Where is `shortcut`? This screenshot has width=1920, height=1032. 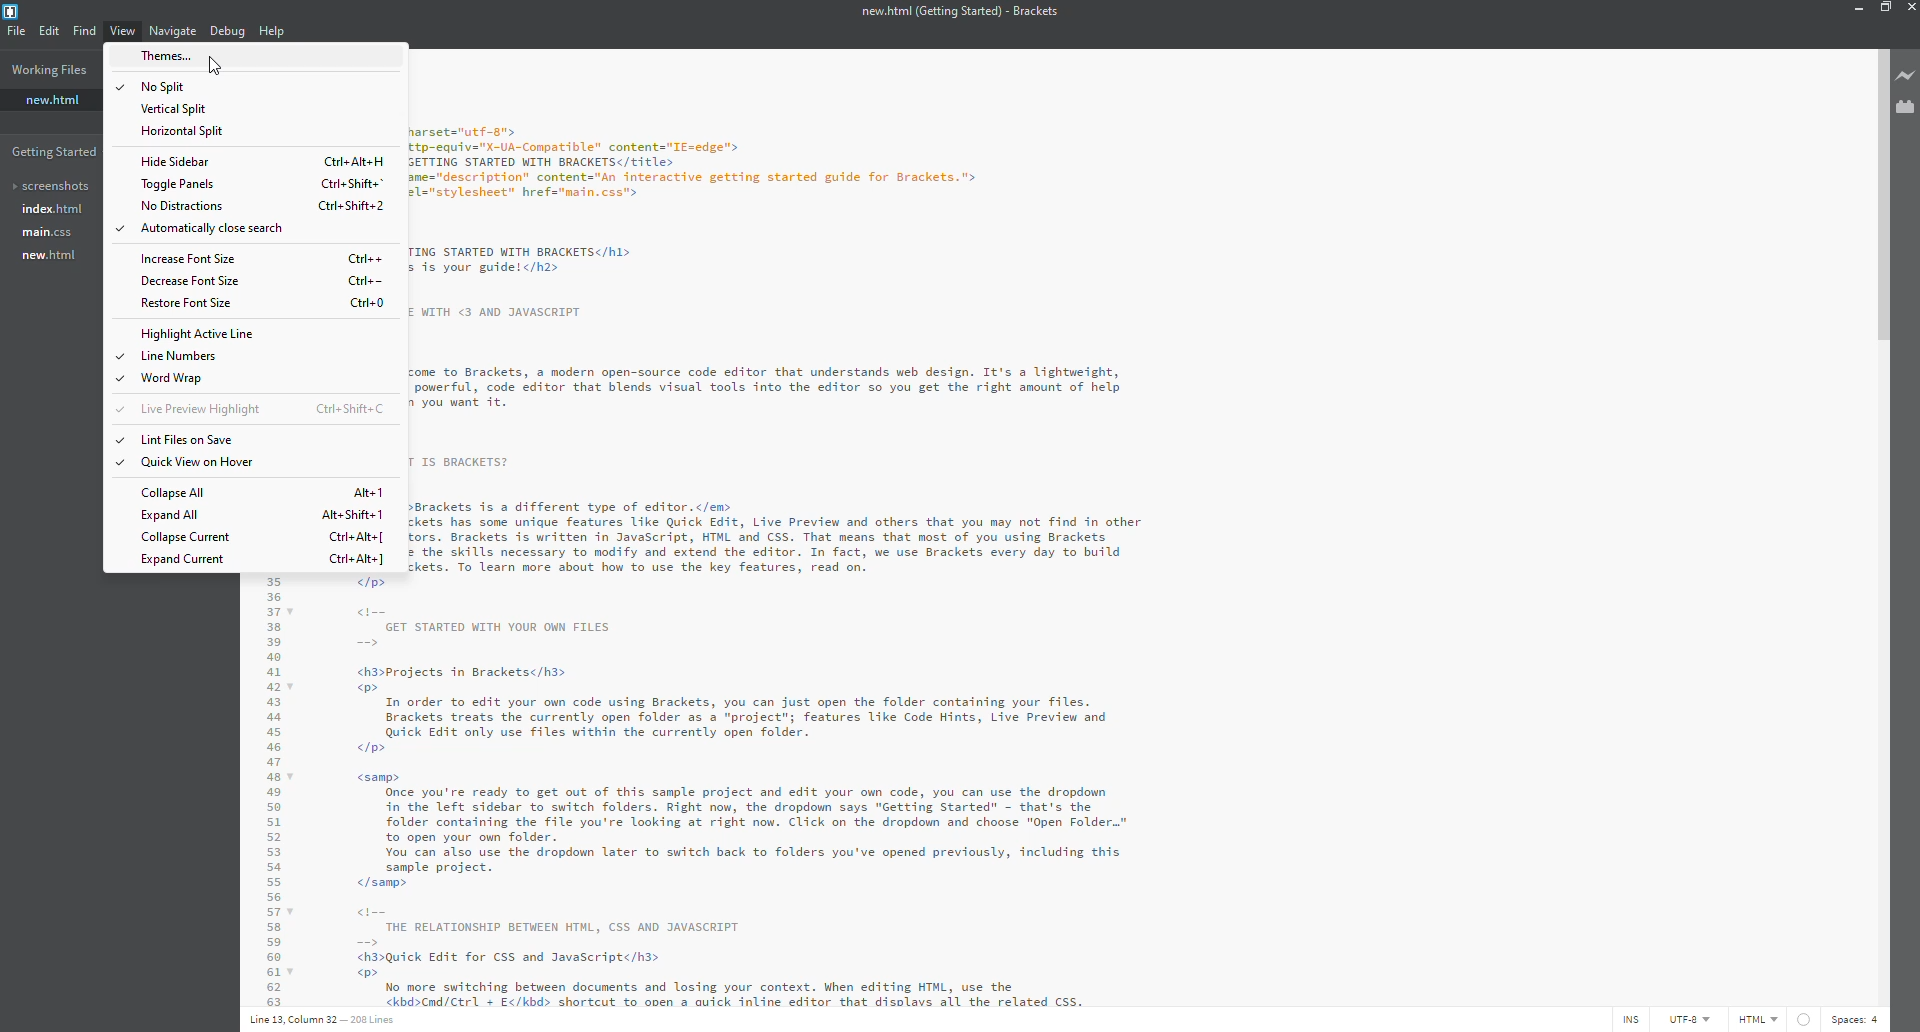 shortcut is located at coordinates (352, 206).